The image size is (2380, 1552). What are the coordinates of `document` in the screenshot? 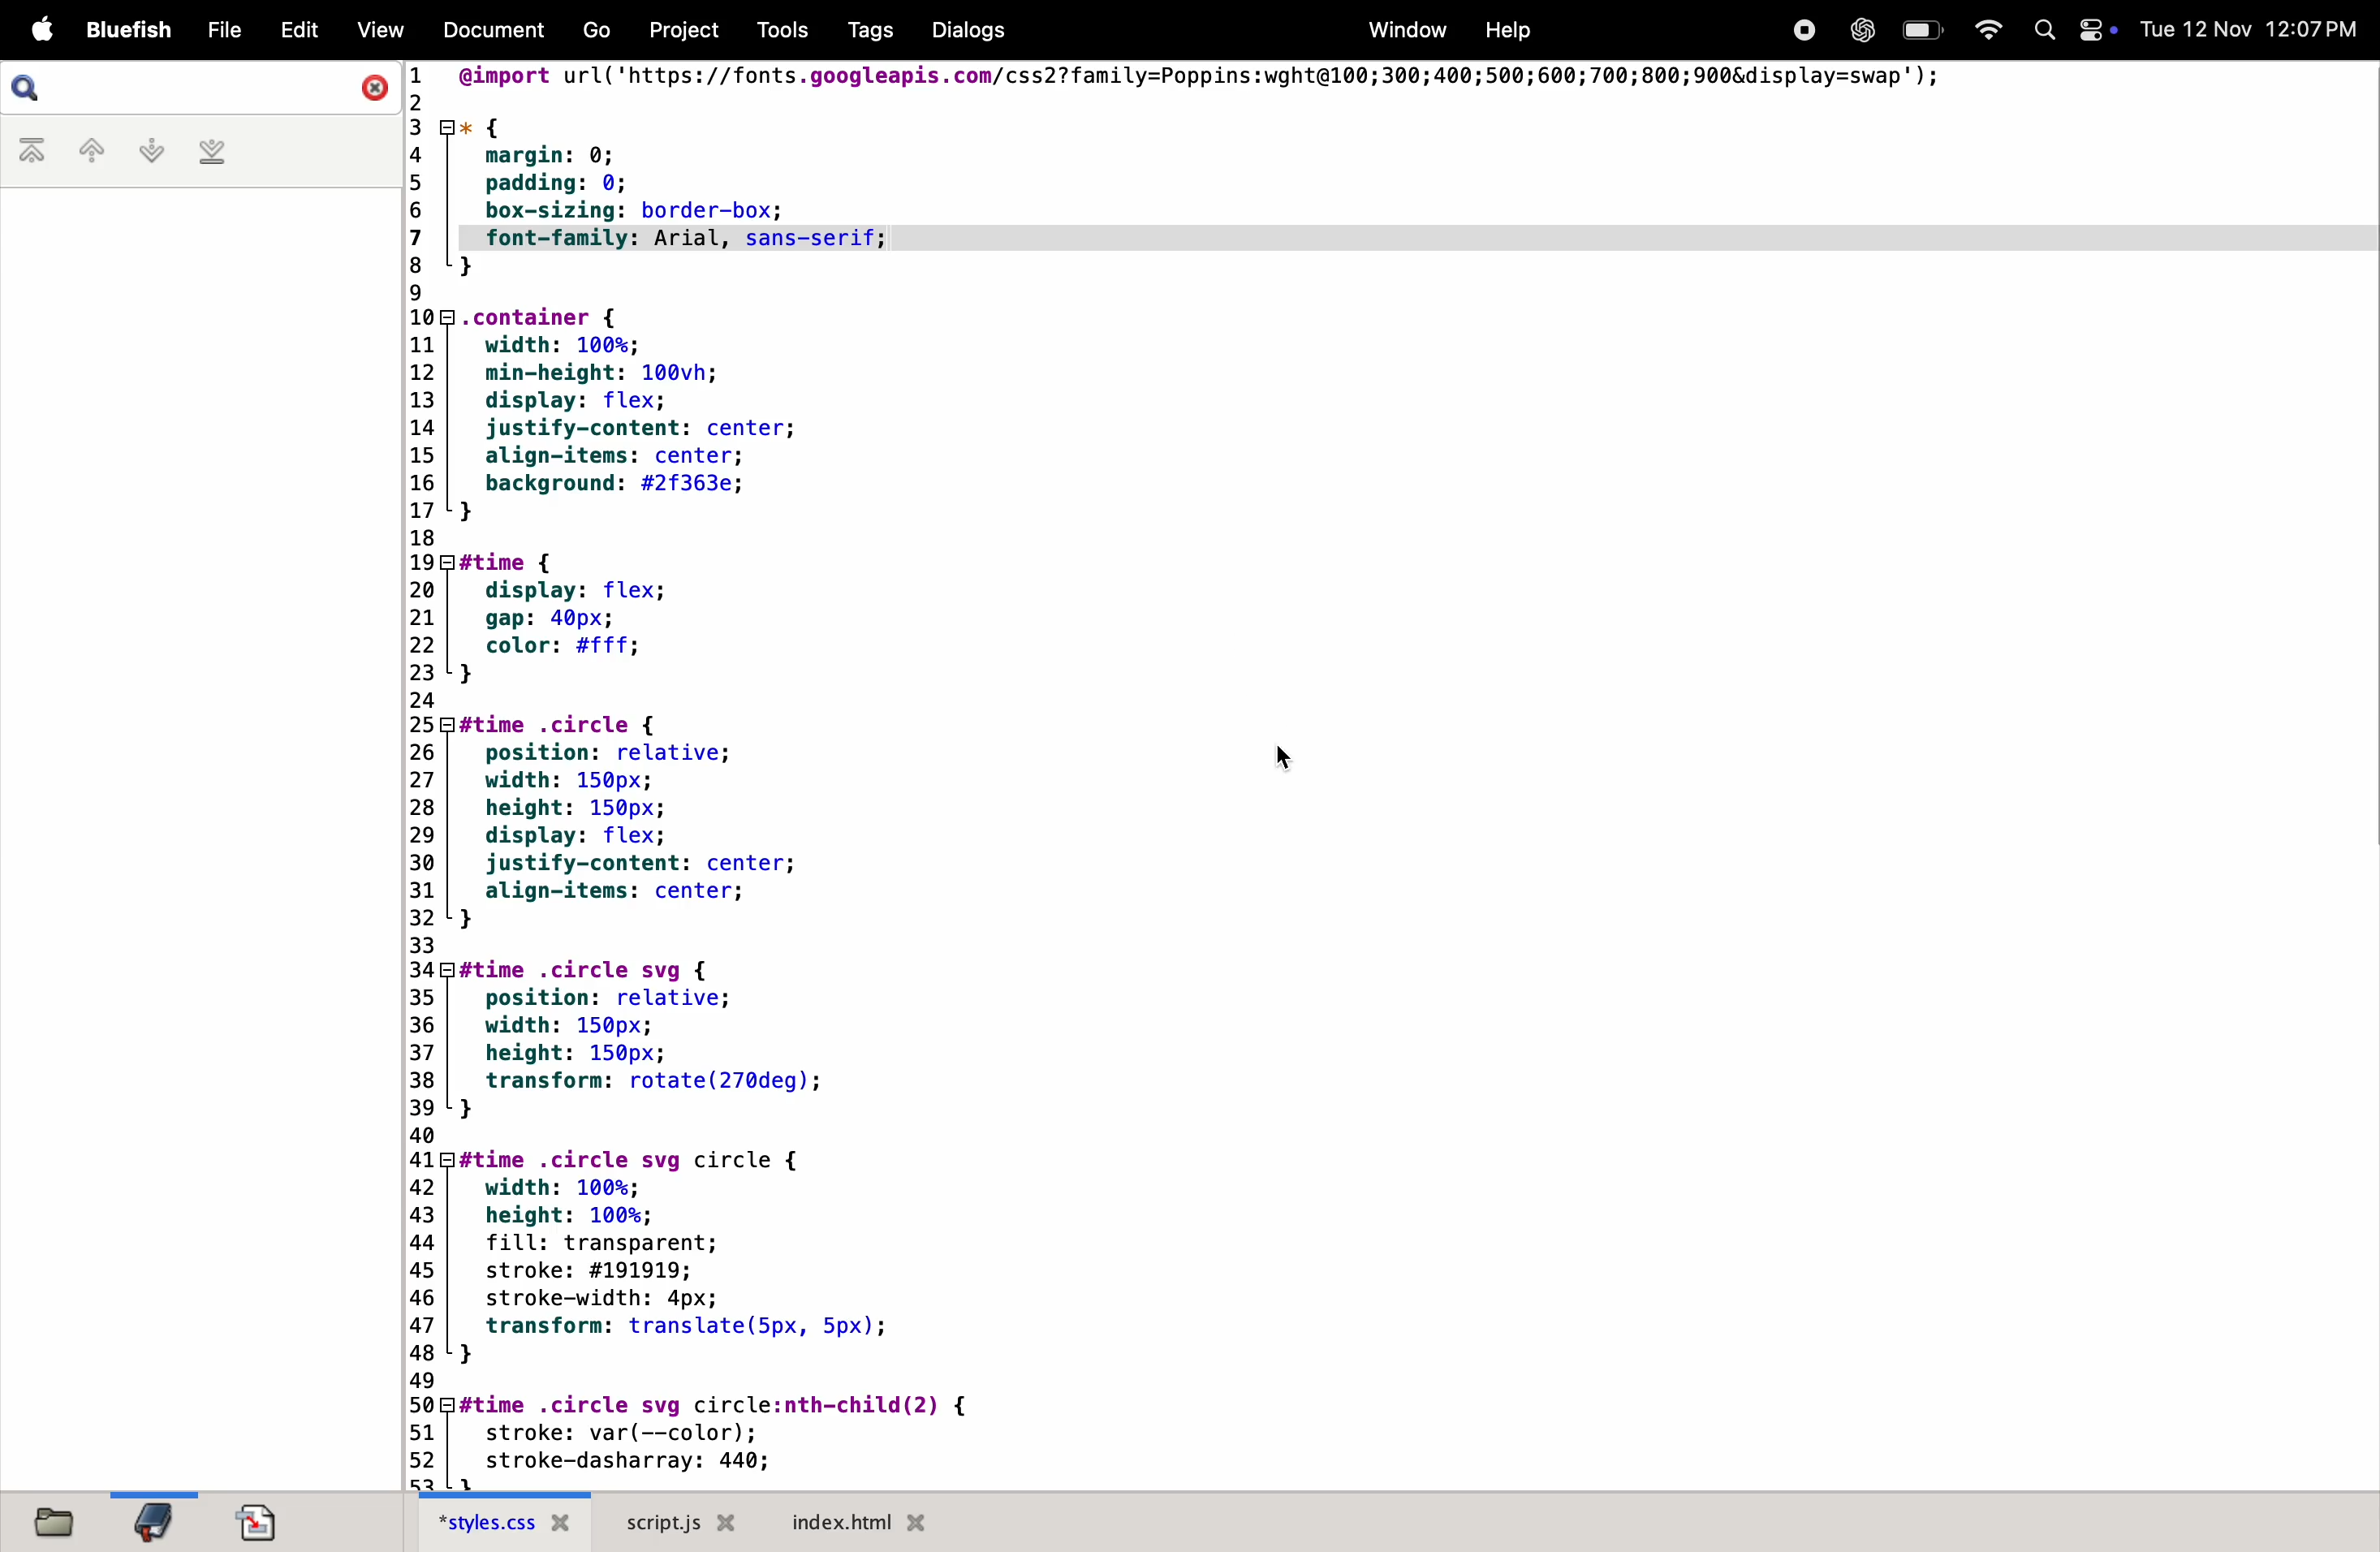 It's located at (493, 33).